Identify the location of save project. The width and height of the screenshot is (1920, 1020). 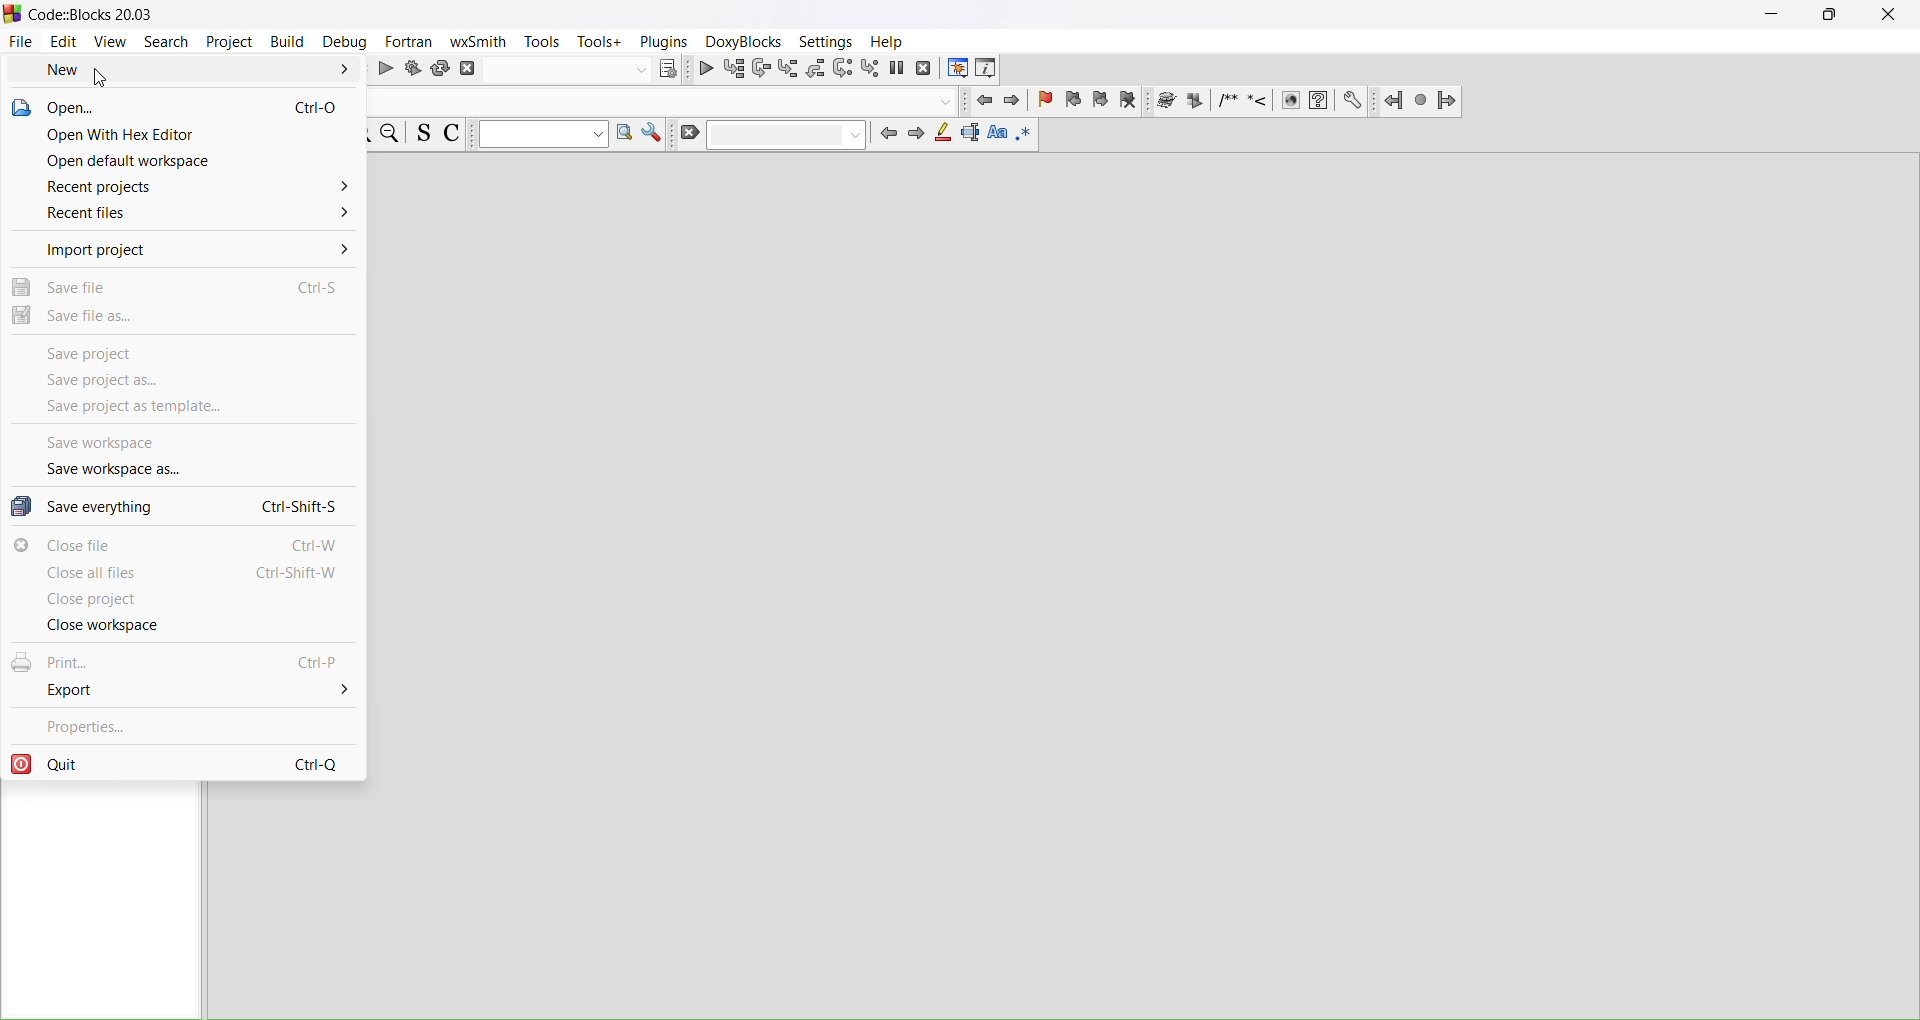
(184, 352).